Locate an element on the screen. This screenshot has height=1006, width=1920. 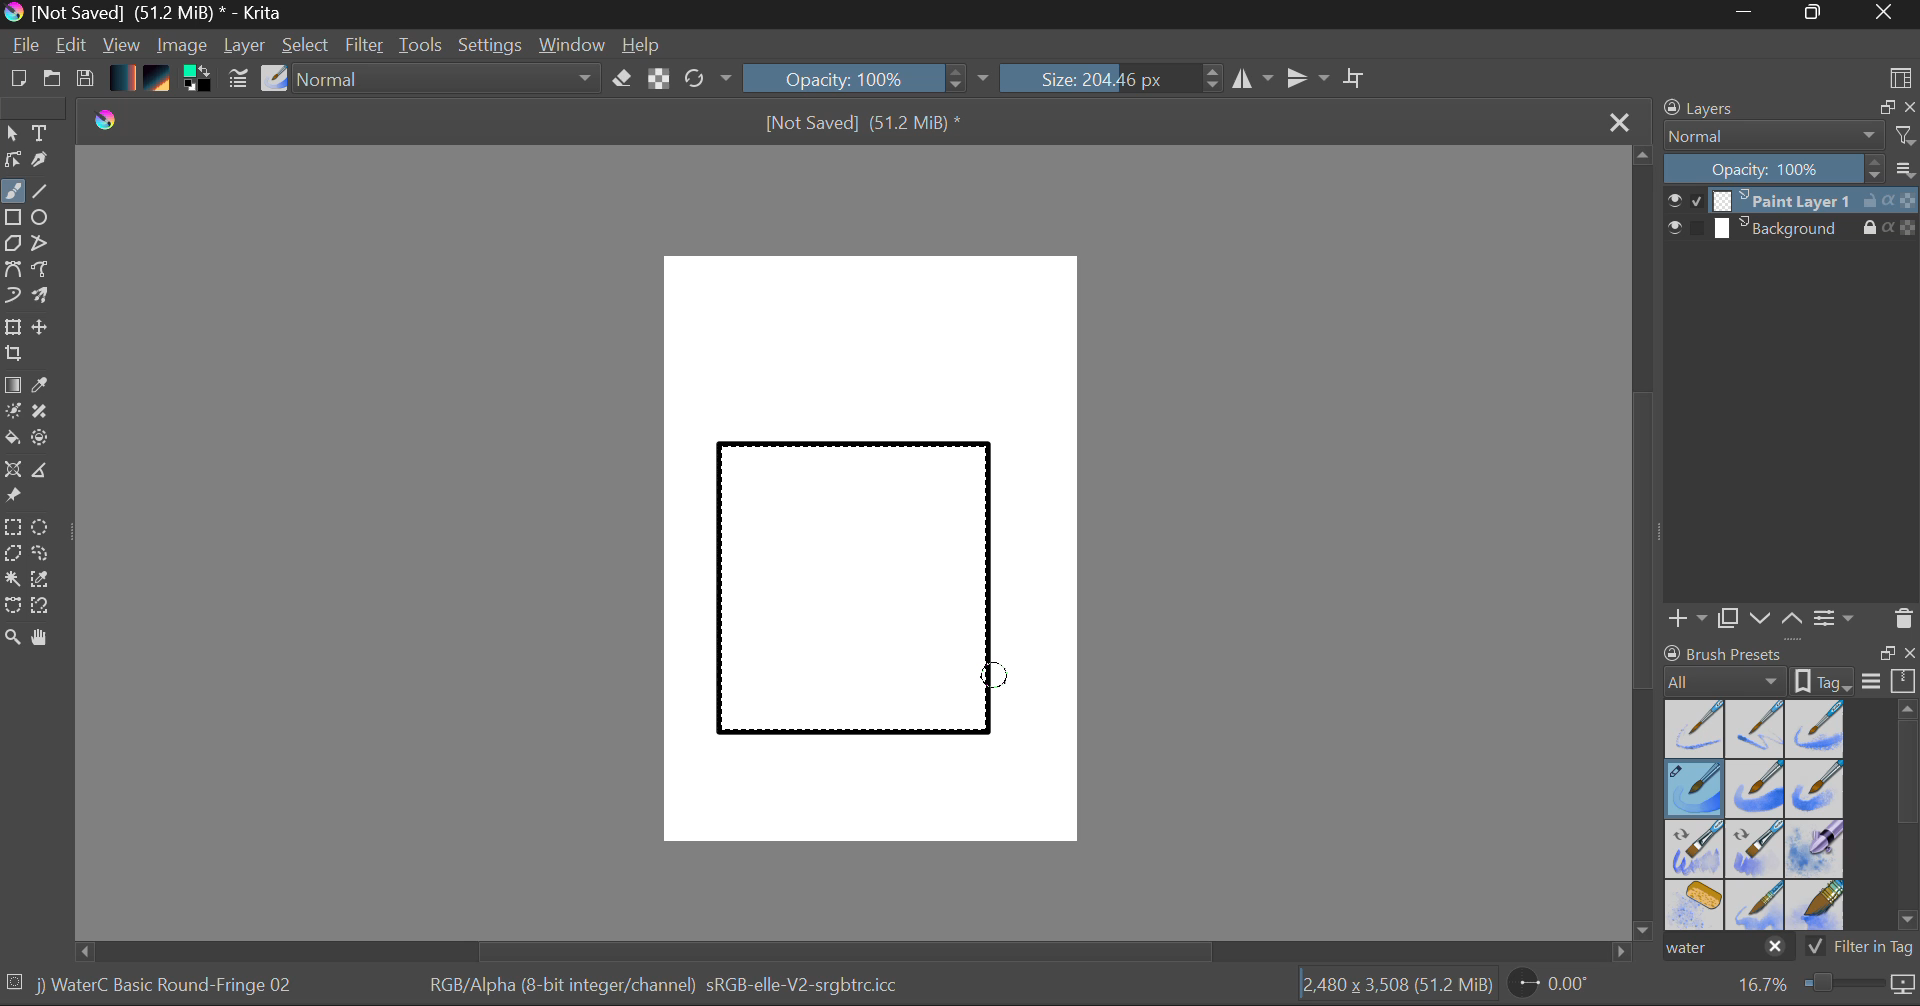
Move Layer Down is located at coordinates (1762, 619).